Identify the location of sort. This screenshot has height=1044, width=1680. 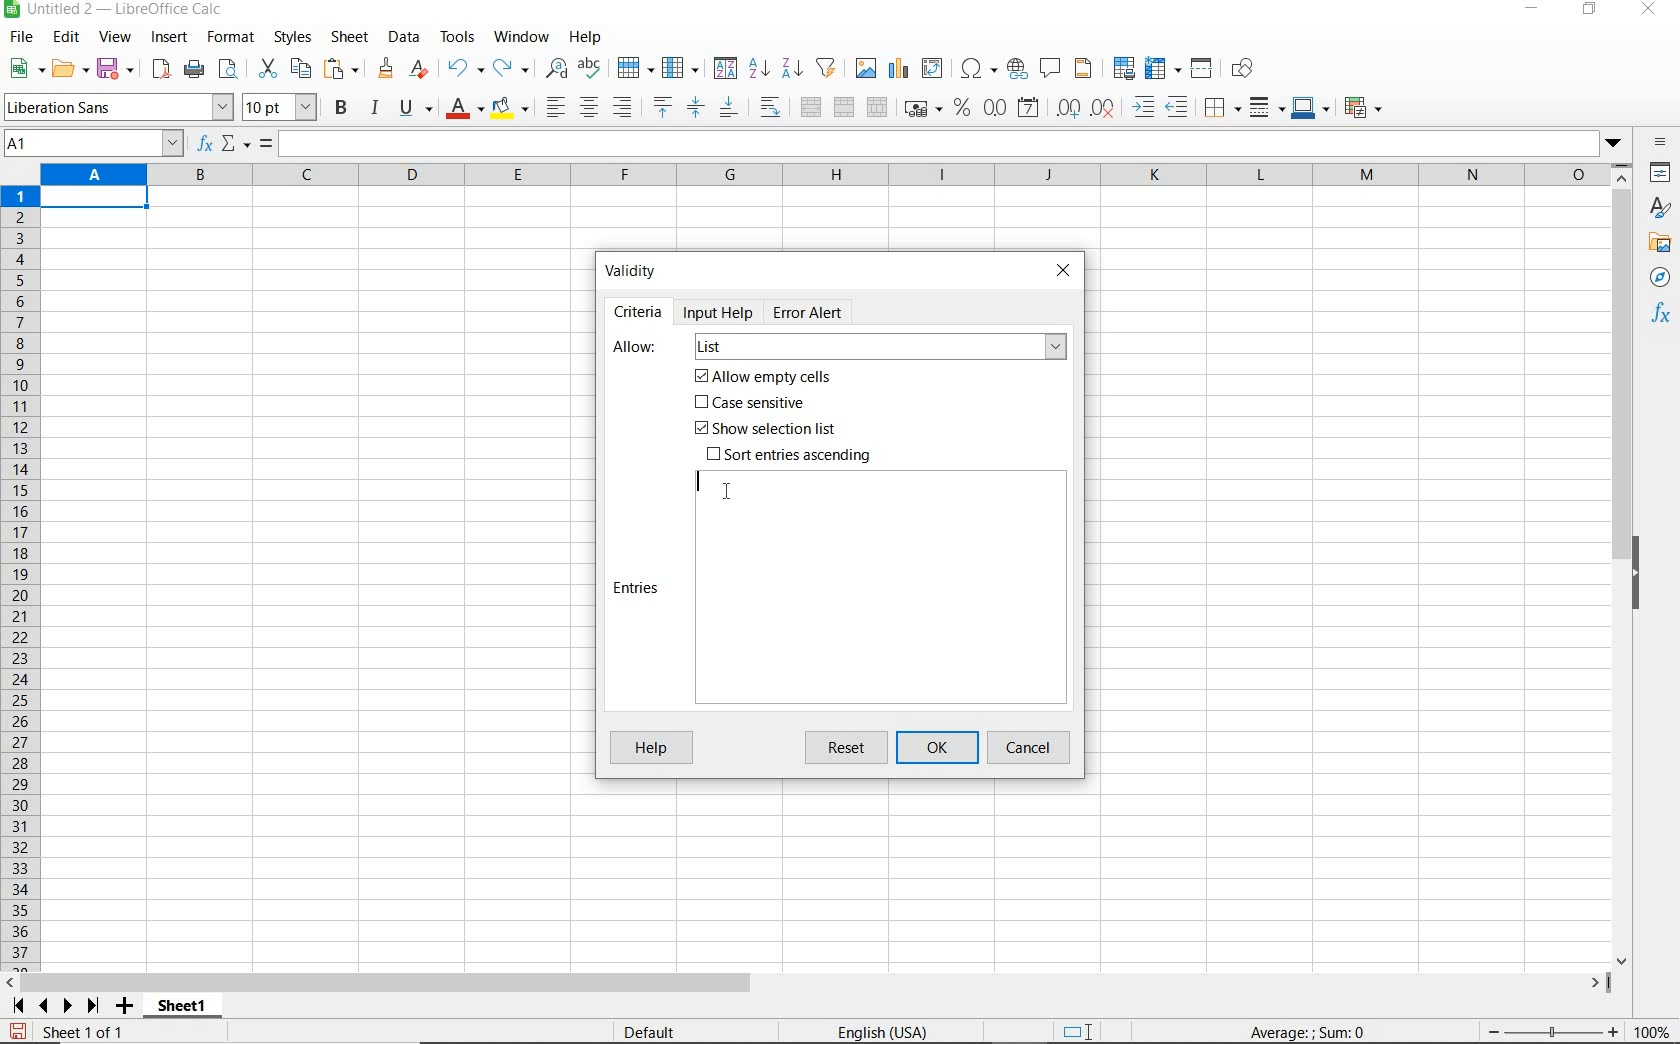
(725, 70).